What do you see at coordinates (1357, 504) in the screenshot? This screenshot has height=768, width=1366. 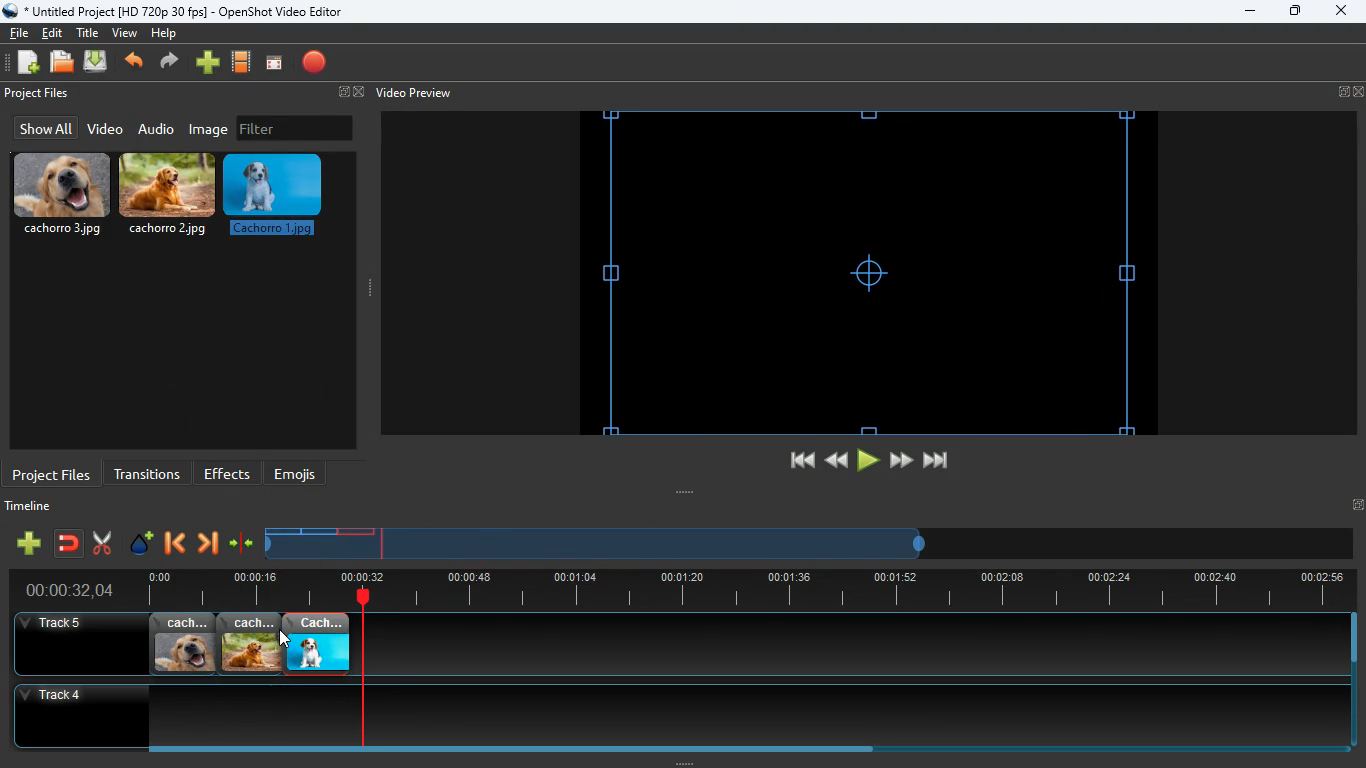 I see `Fullscreen` at bounding box center [1357, 504].